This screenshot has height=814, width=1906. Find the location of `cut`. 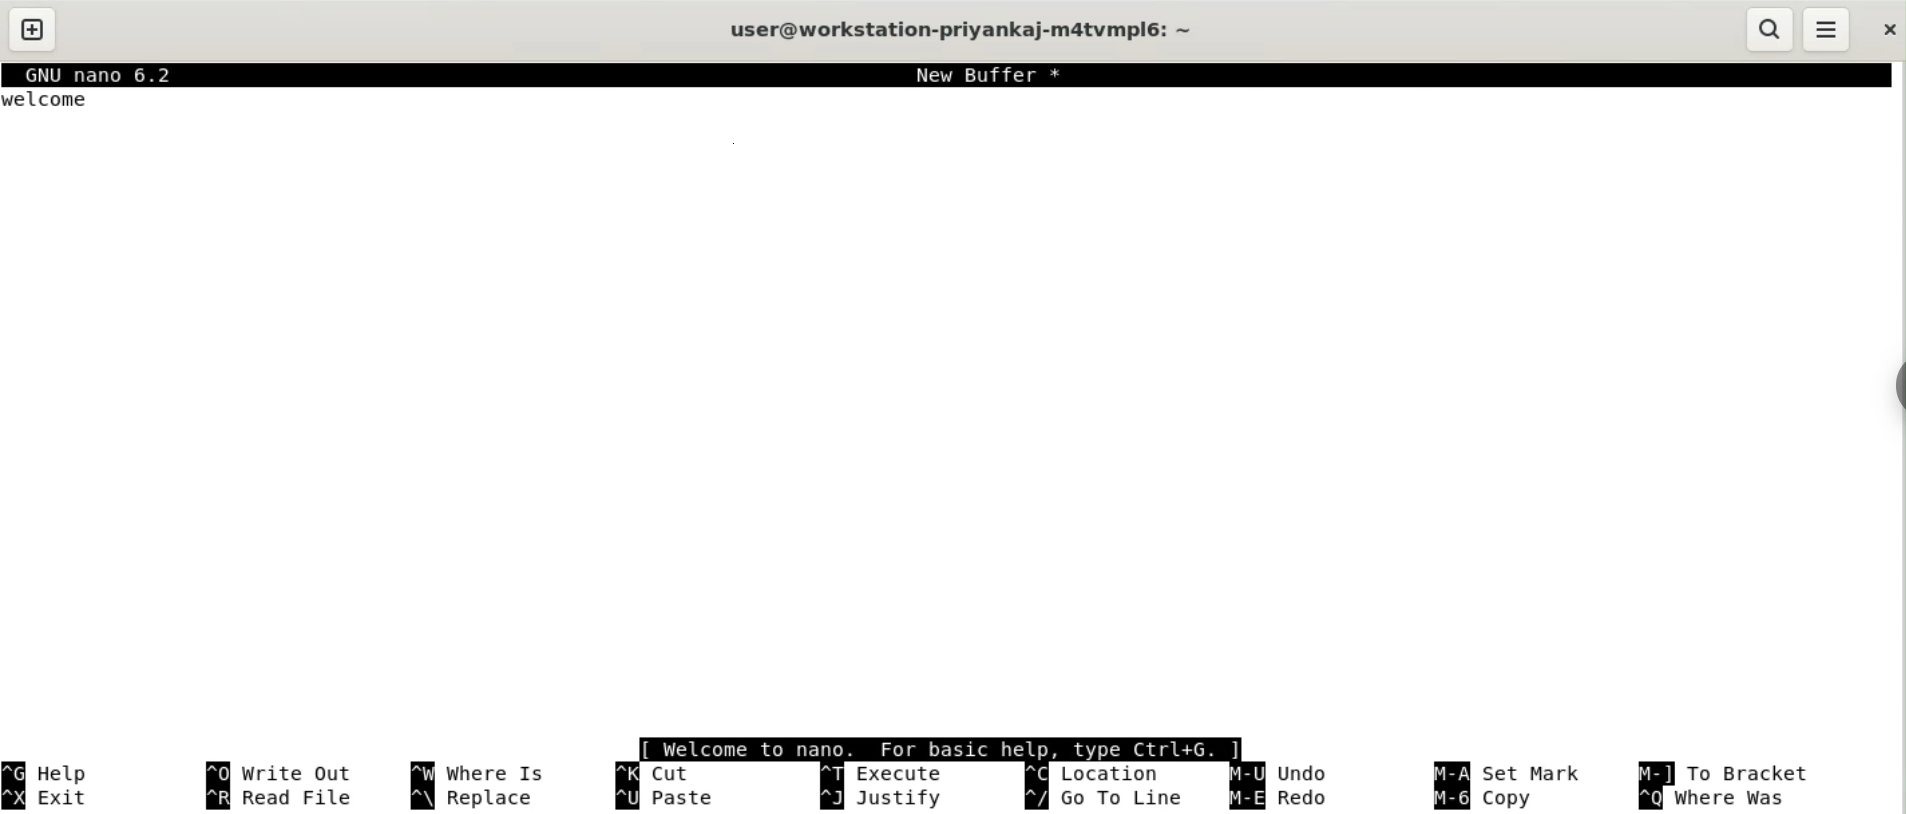

cut is located at coordinates (661, 772).